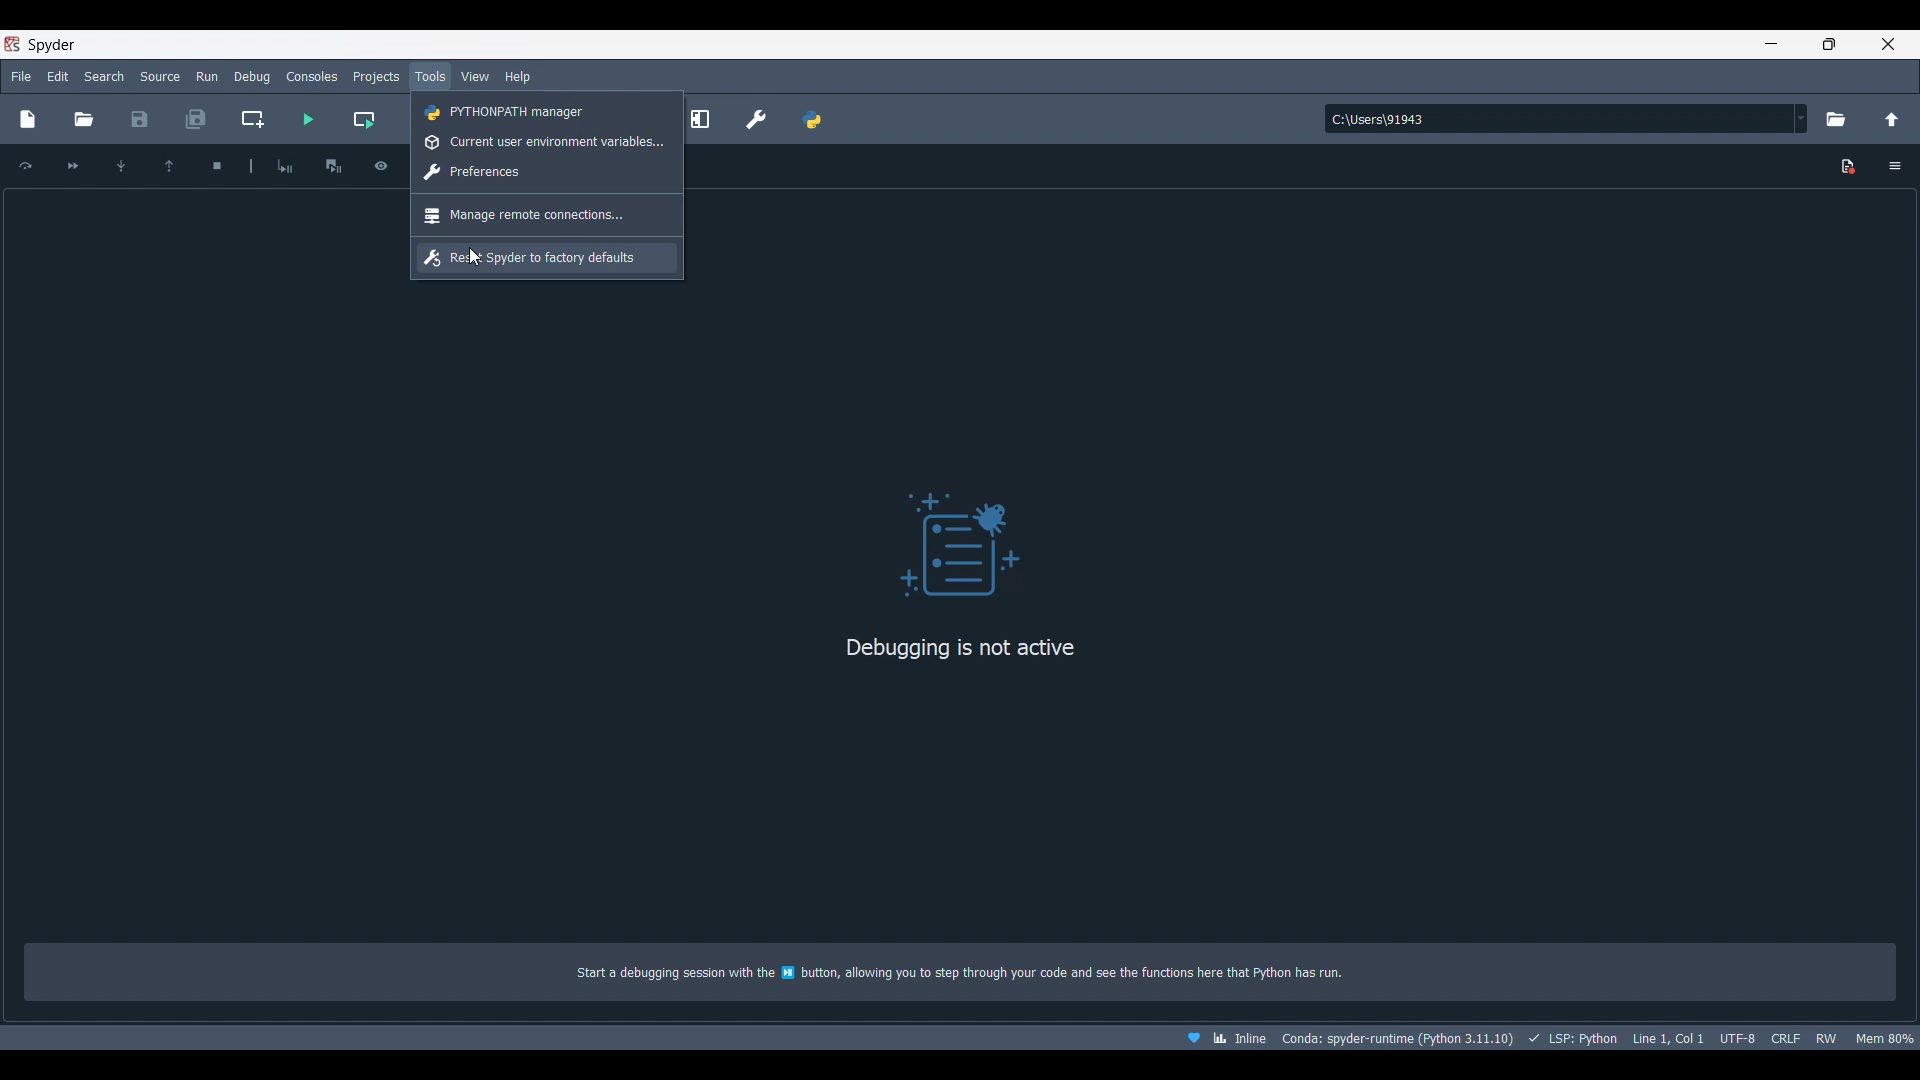 This screenshot has height=1080, width=1920. I want to click on Change to parent directory, so click(1892, 119).